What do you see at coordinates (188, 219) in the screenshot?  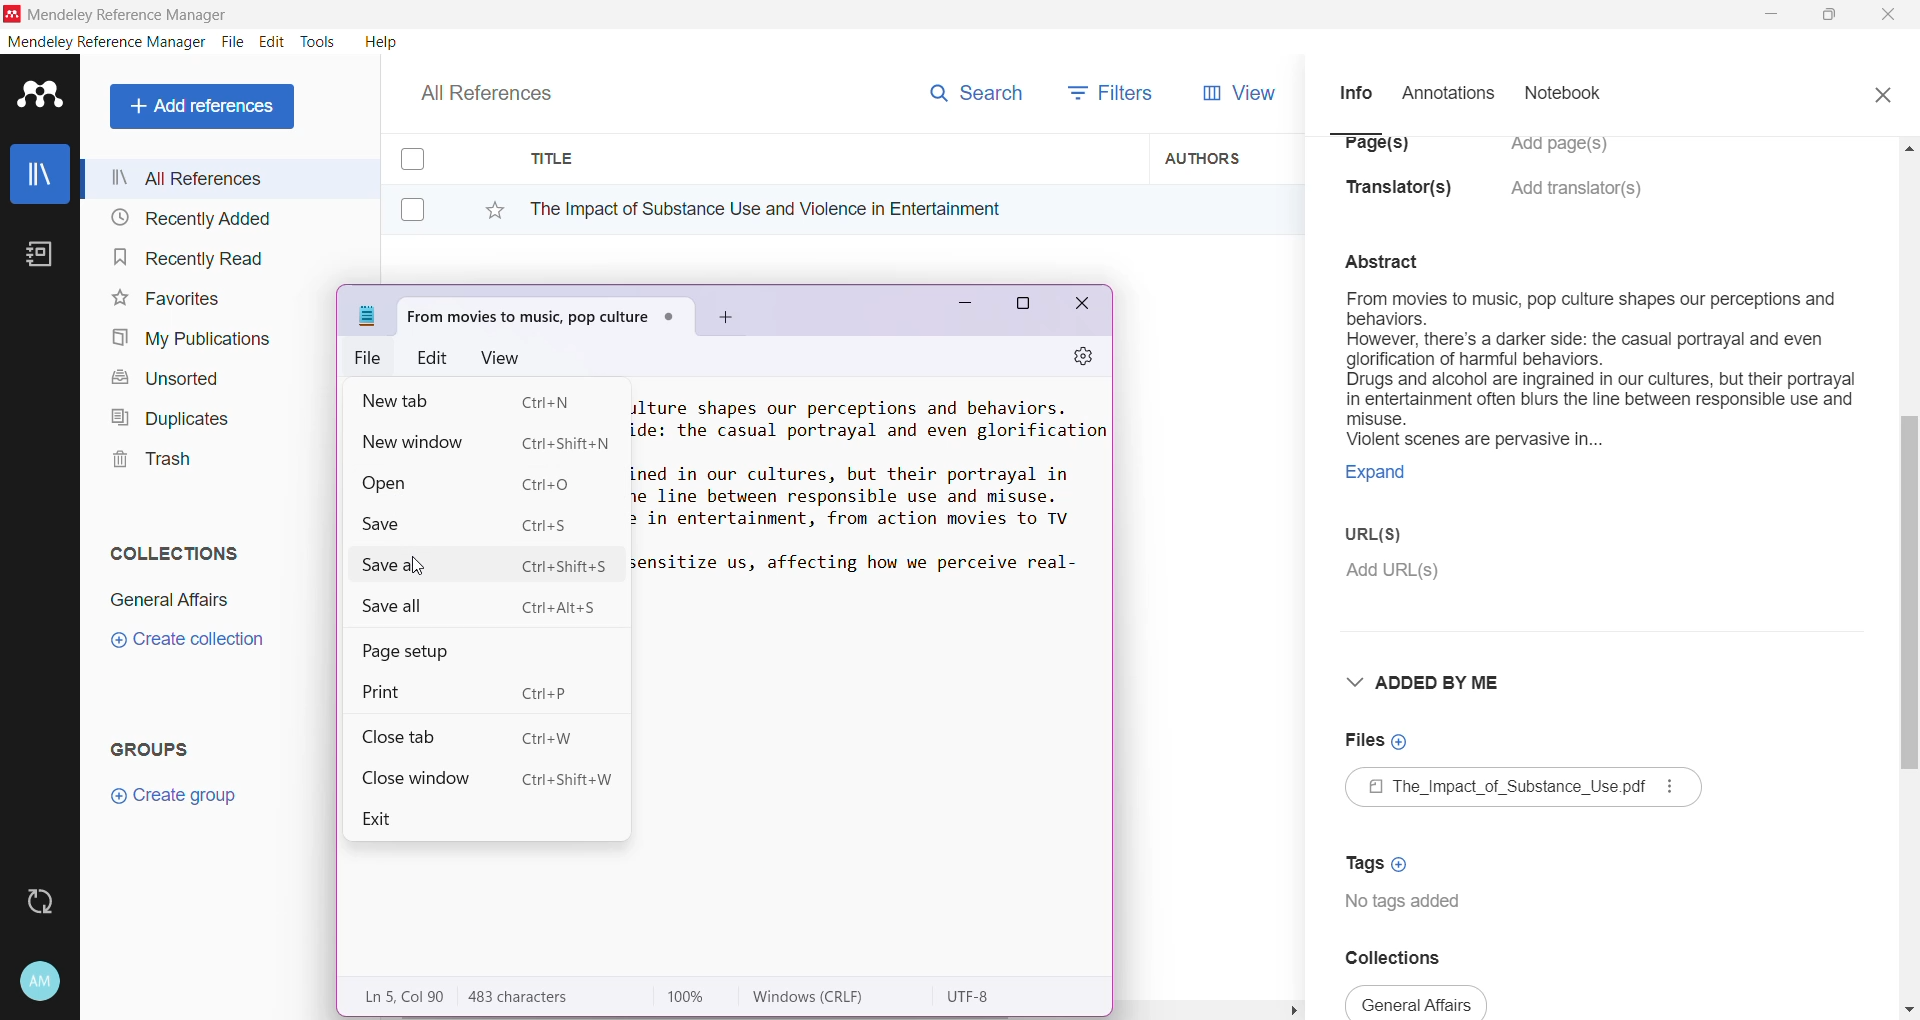 I see `Recently Added` at bounding box center [188, 219].